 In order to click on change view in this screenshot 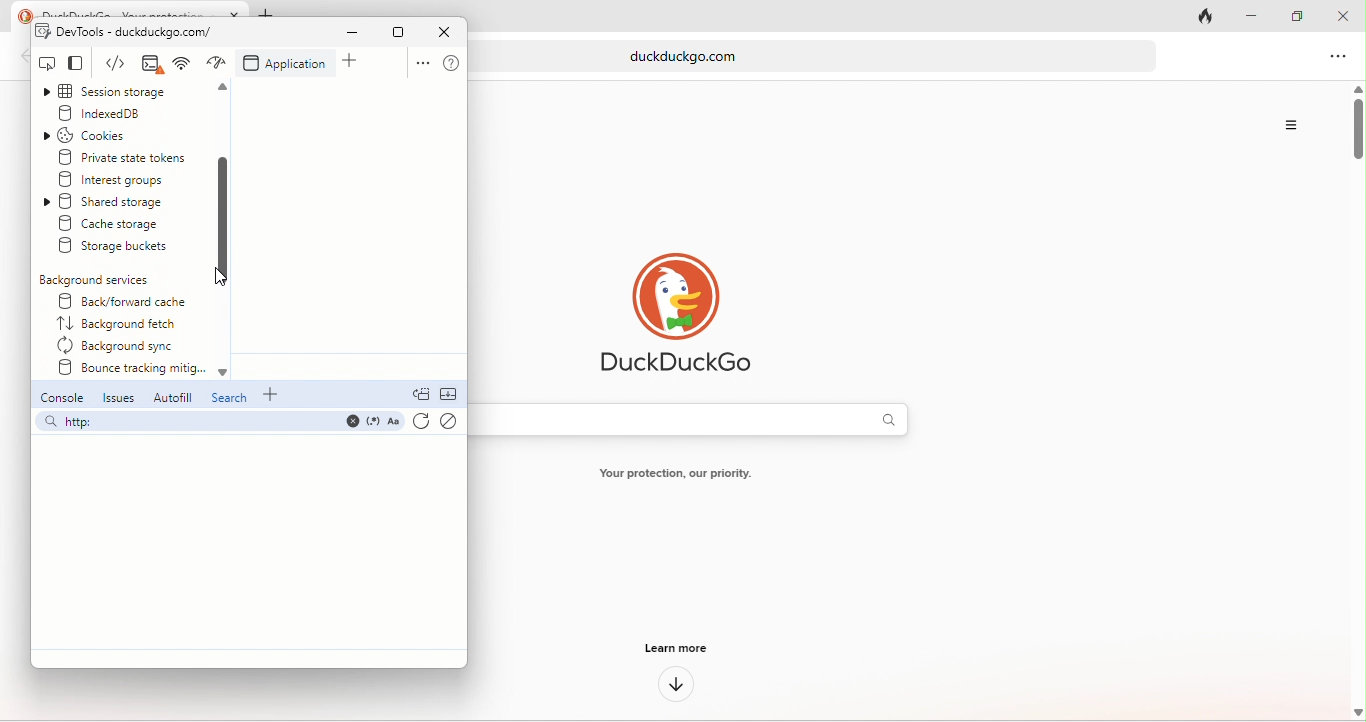, I will do `click(84, 65)`.